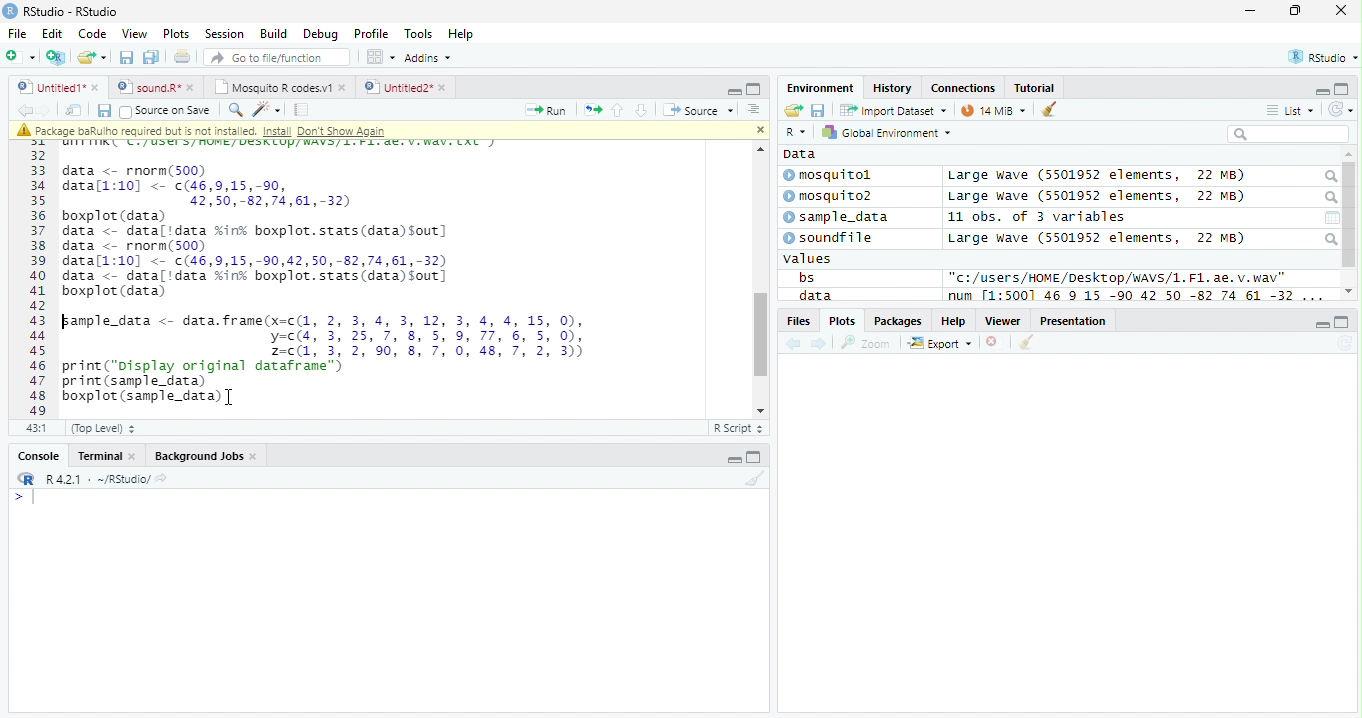 The height and width of the screenshot is (718, 1362). I want to click on search bar, so click(1288, 133).